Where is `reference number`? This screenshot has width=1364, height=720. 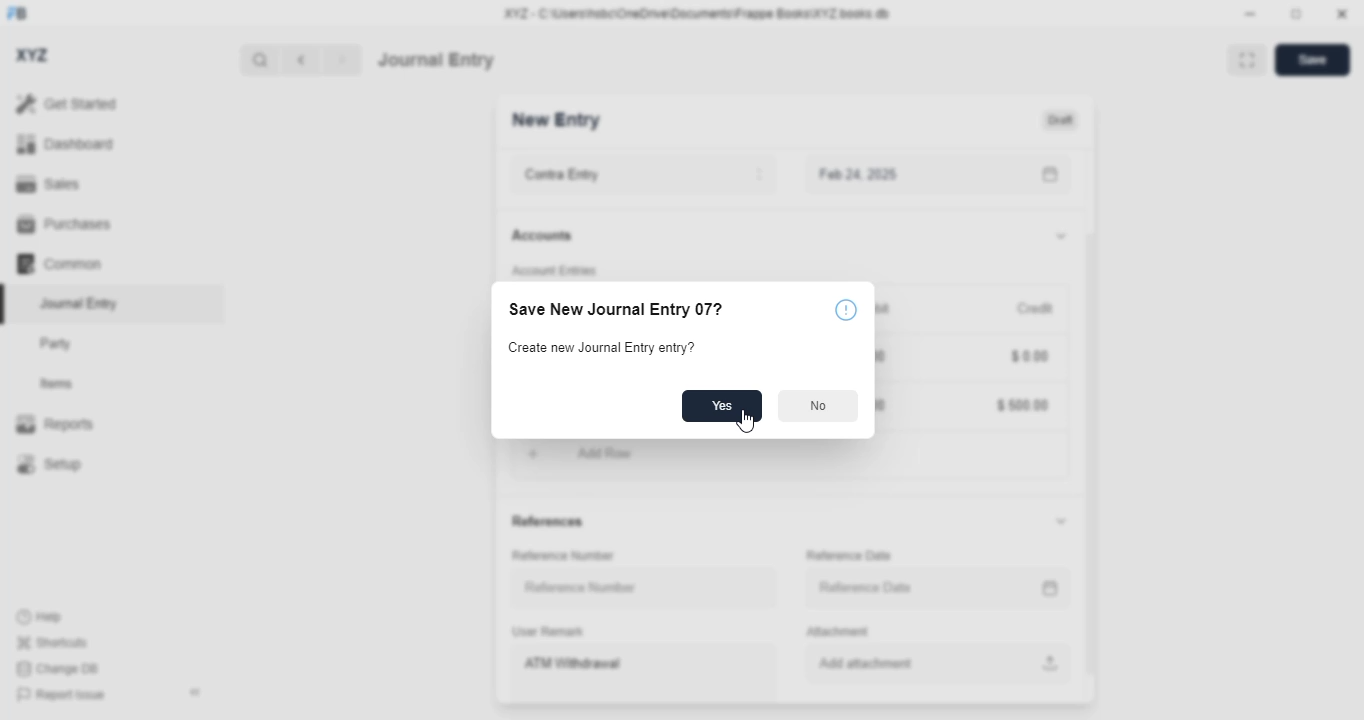
reference number is located at coordinates (564, 556).